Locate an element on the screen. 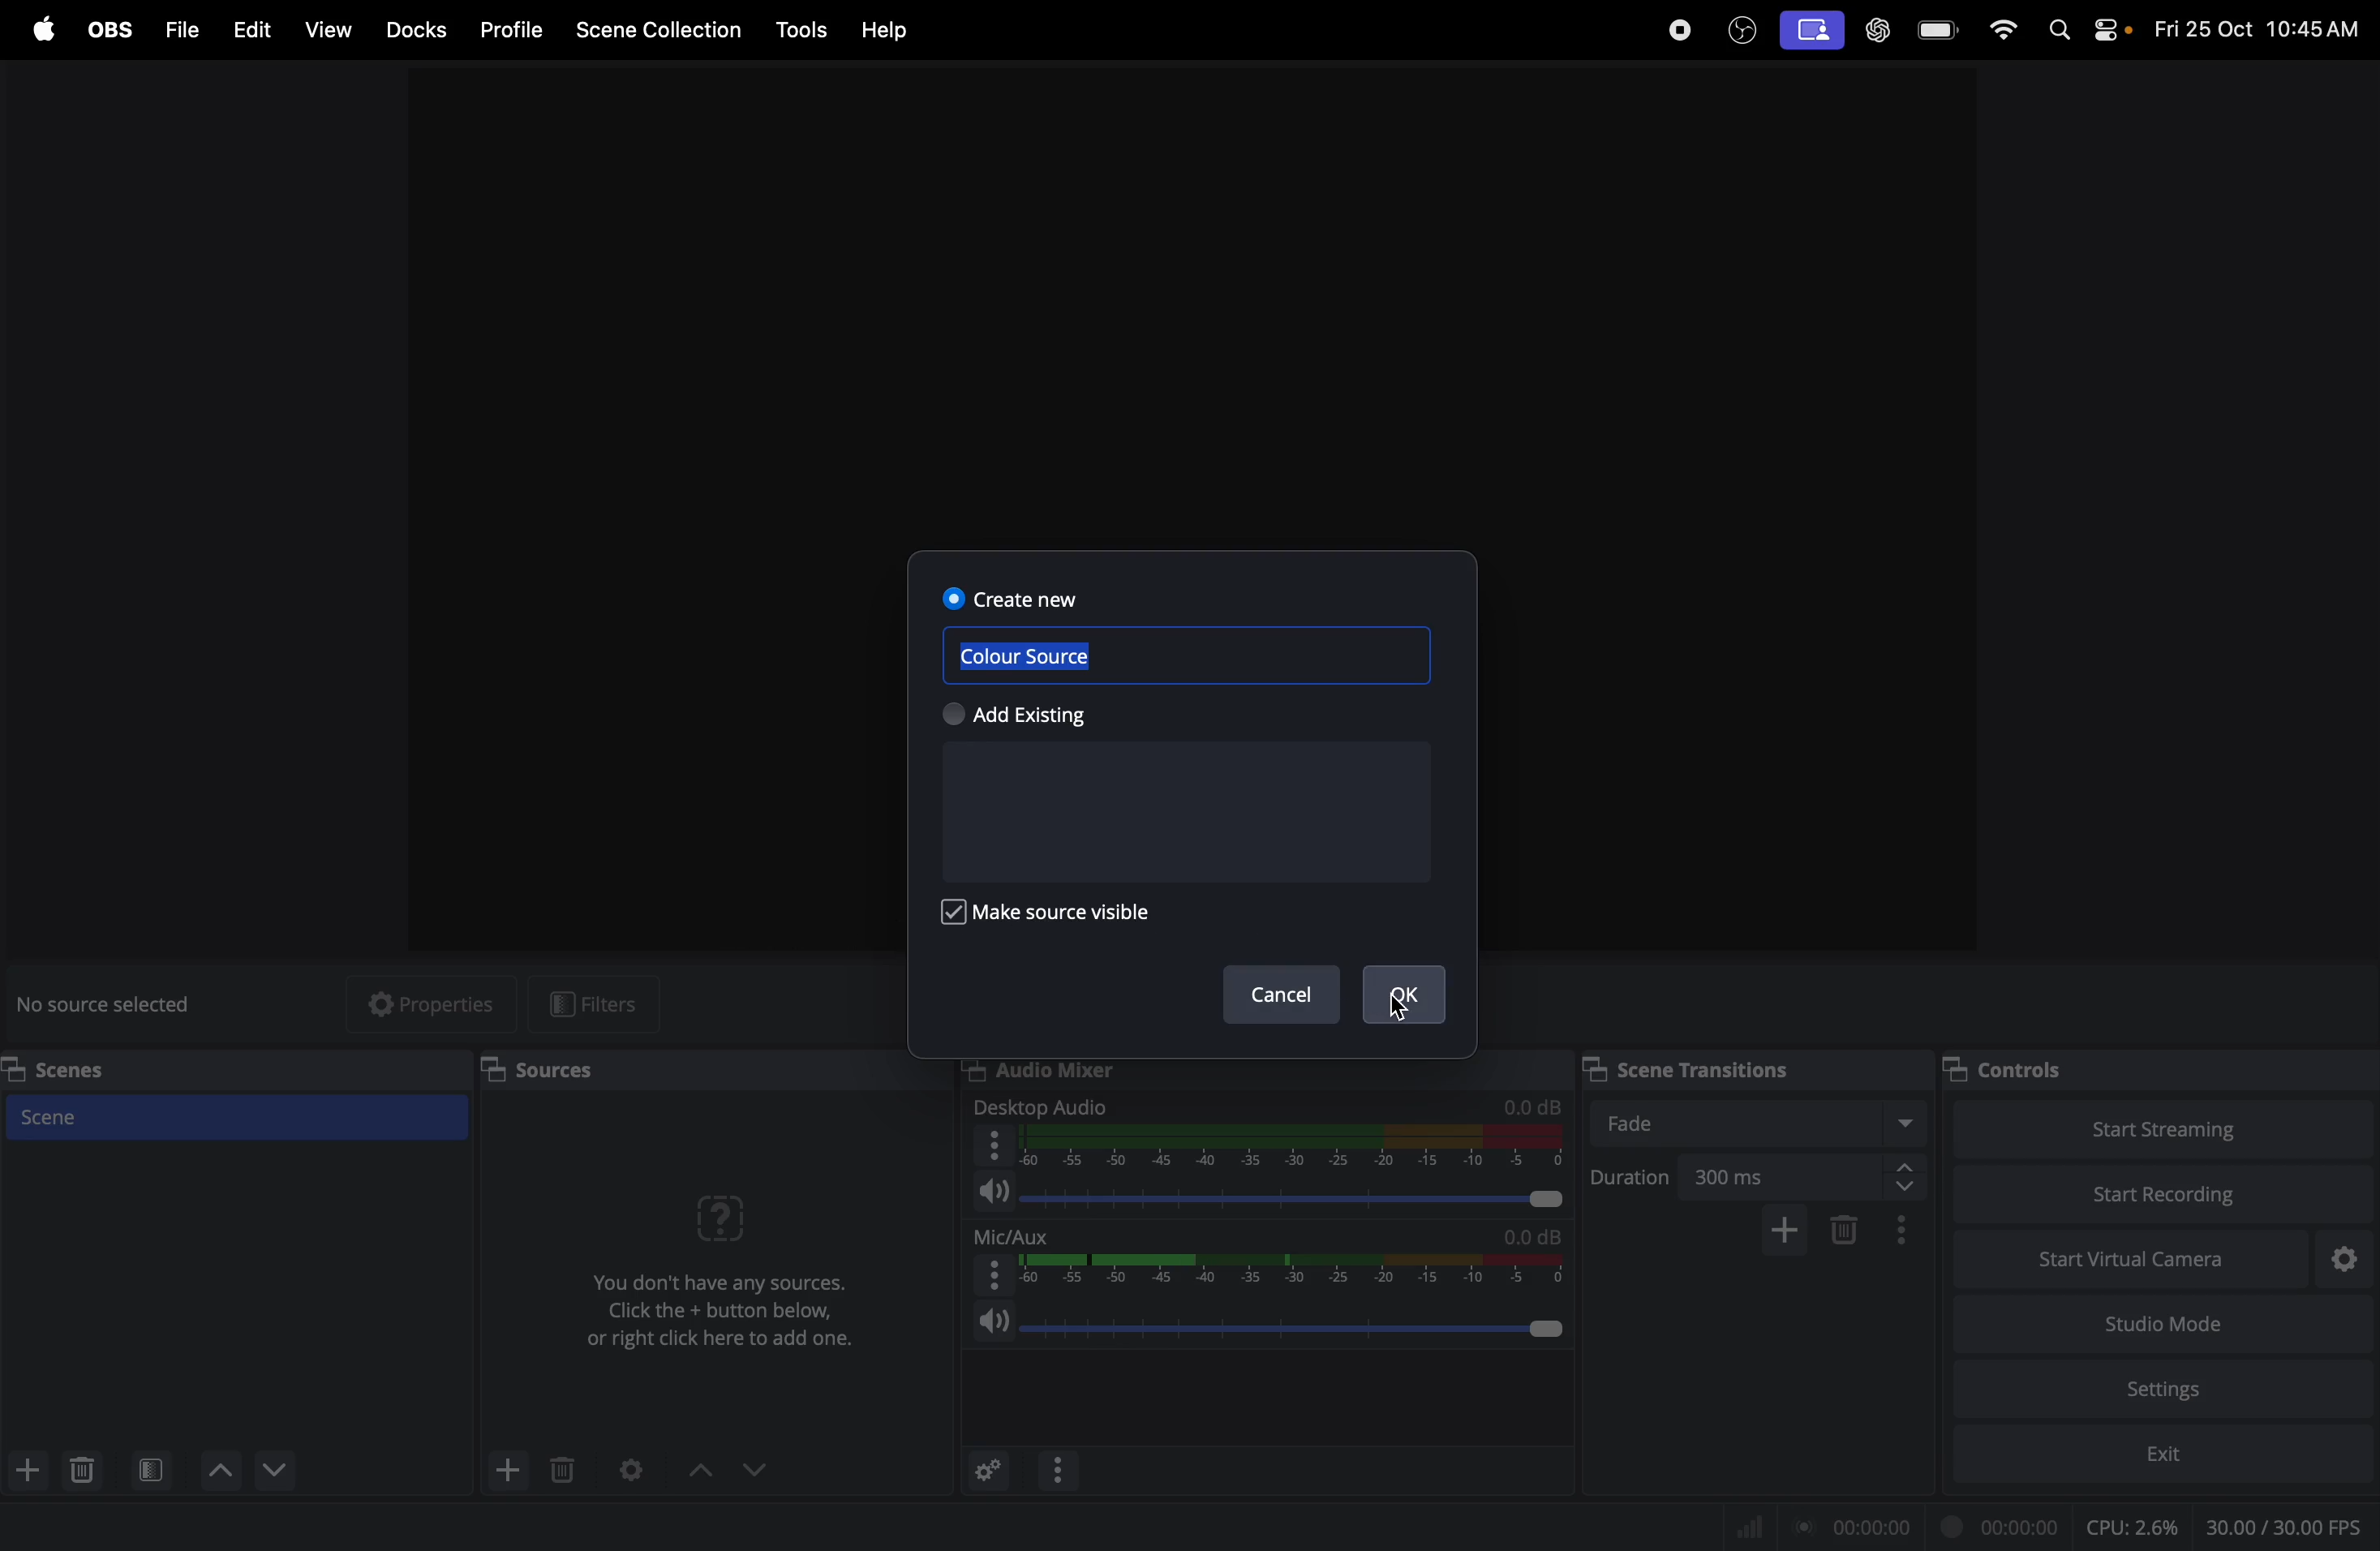 This screenshot has width=2380, height=1551. obs window is located at coordinates (1188, 301).